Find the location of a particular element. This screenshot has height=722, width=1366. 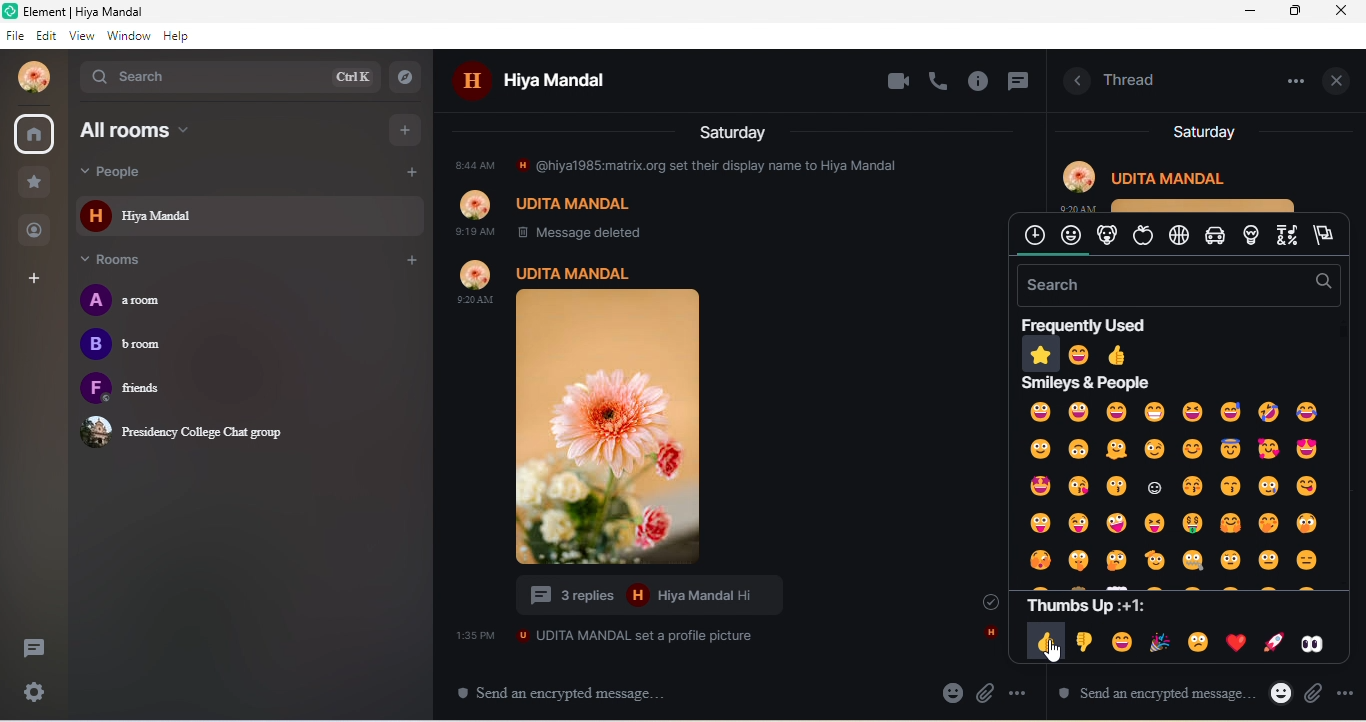

thread is located at coordinates (1131, 78).